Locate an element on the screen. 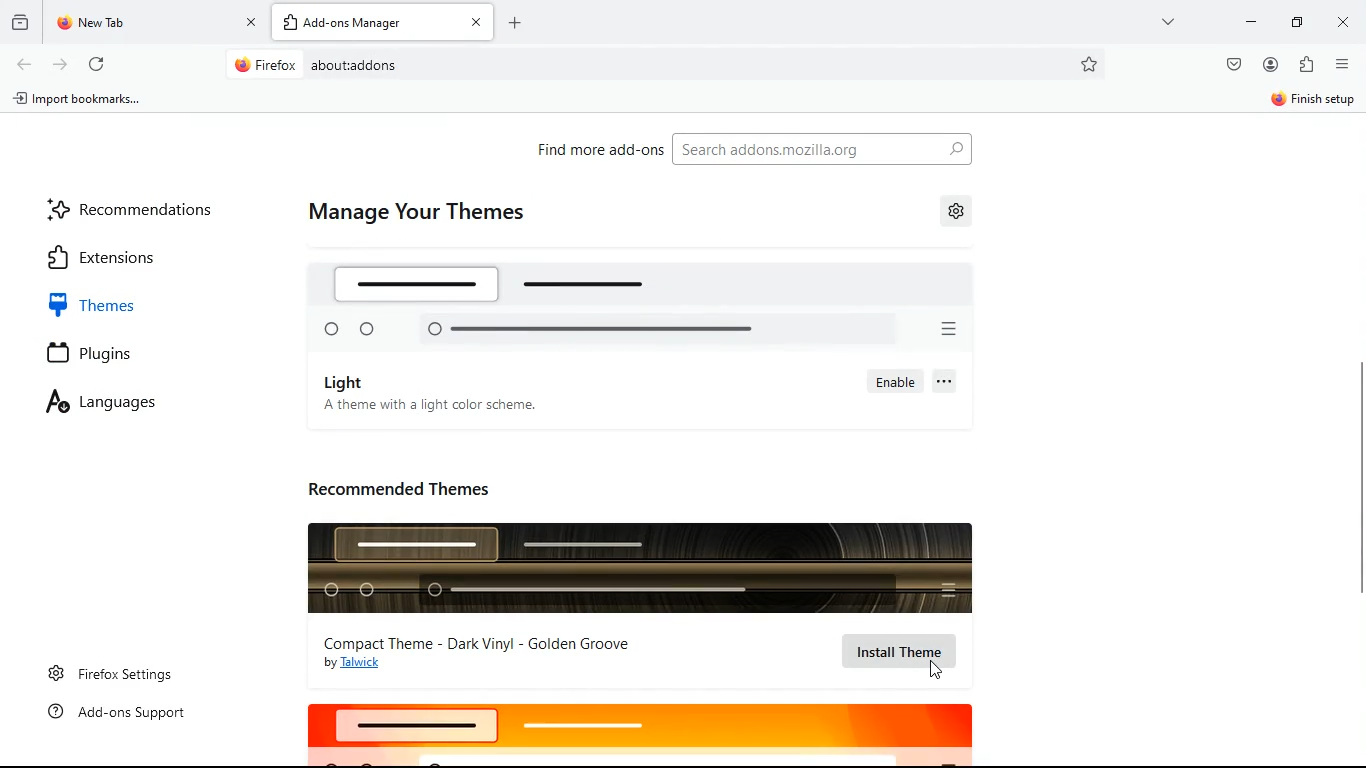 This screenshot has width=1366, height=768. logo is located at coordinates (637, 732).